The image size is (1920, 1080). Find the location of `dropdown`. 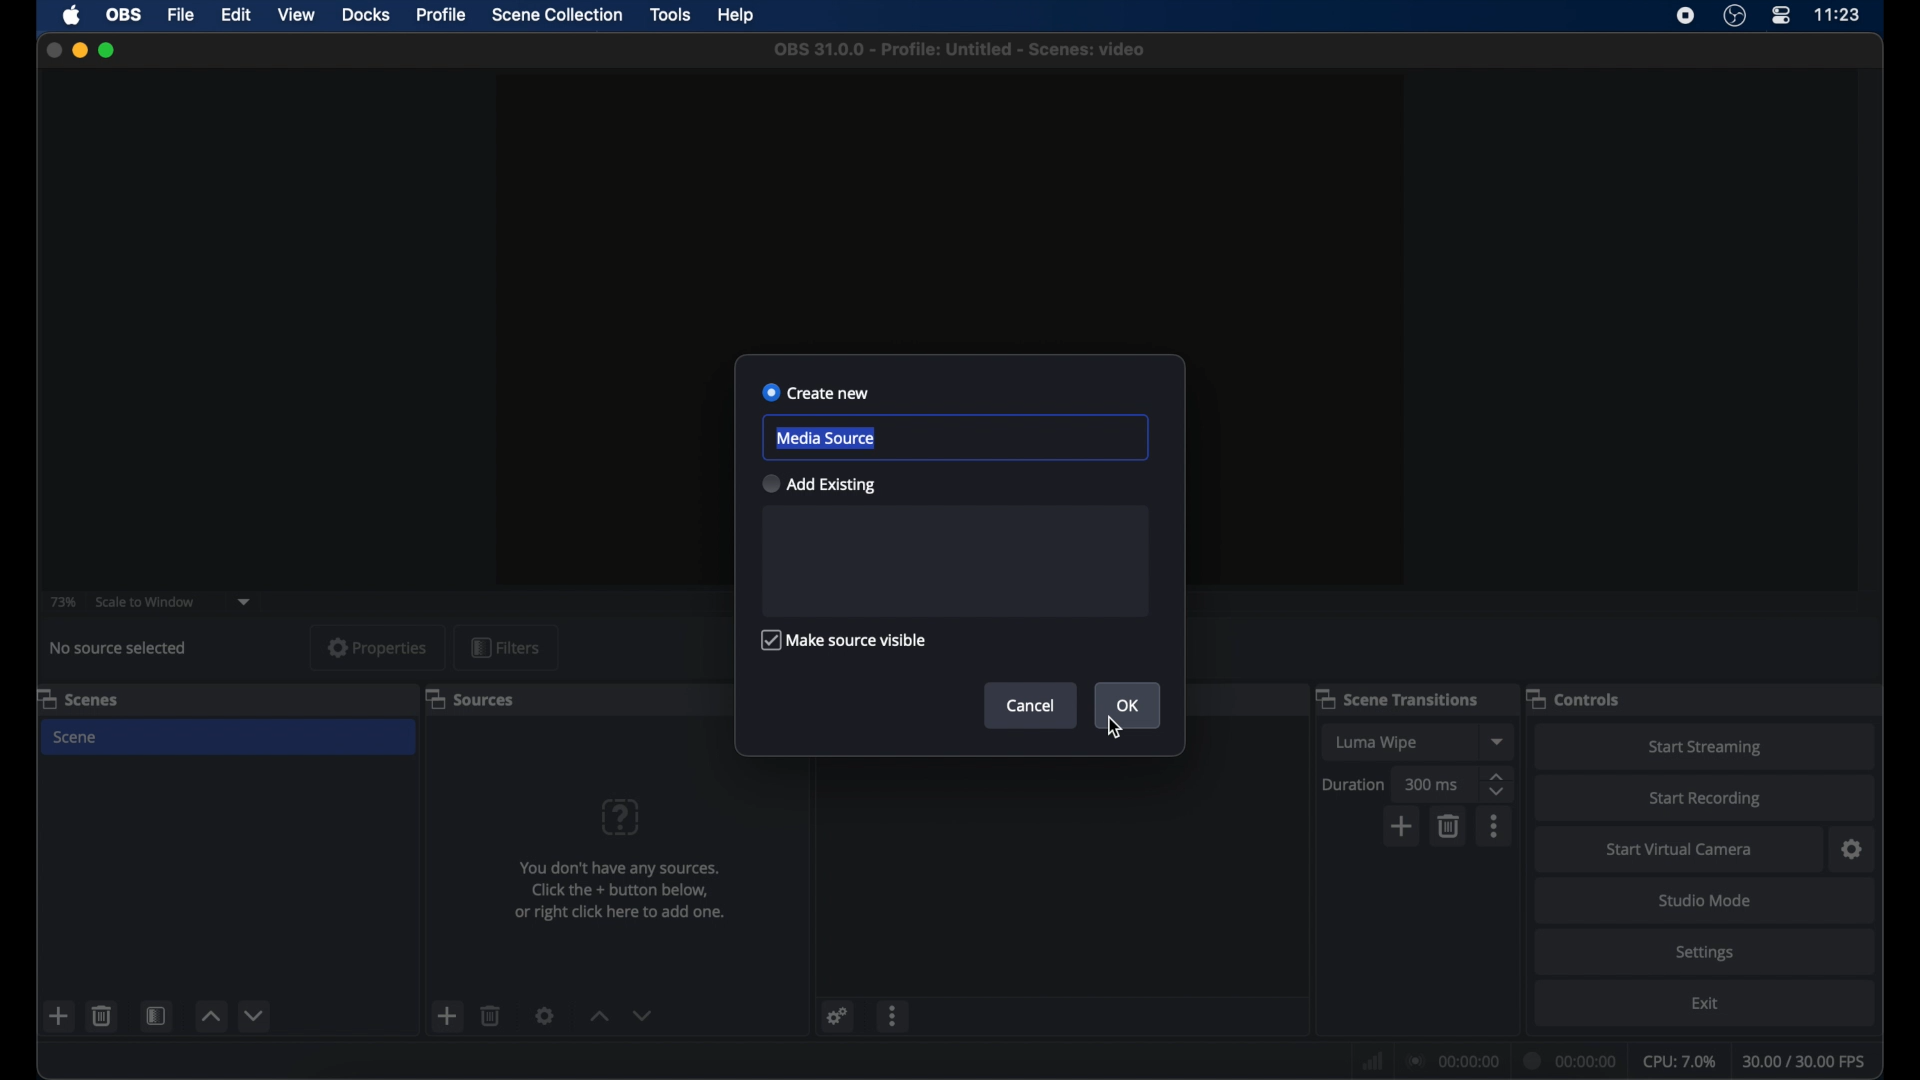

dropdown is located at coordinates (1499, 741).